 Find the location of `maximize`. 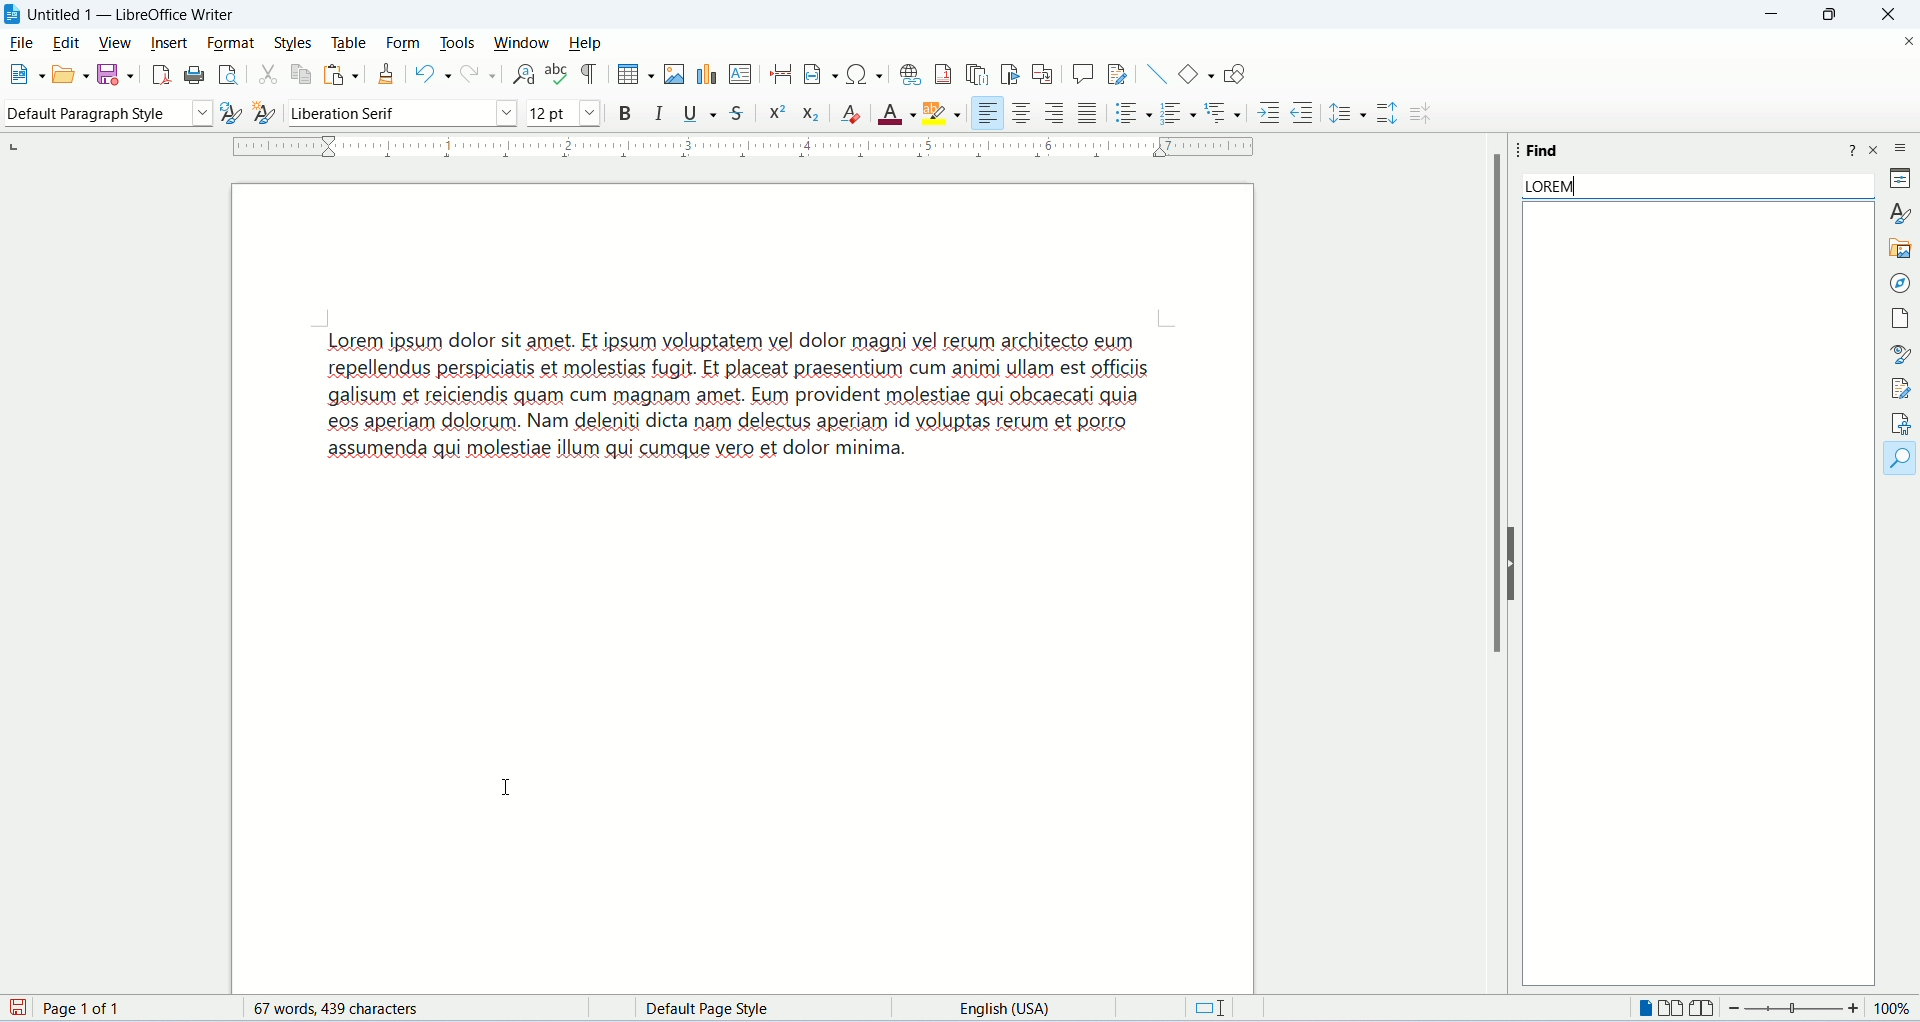

maximize is located at coordinates (1831, 18).